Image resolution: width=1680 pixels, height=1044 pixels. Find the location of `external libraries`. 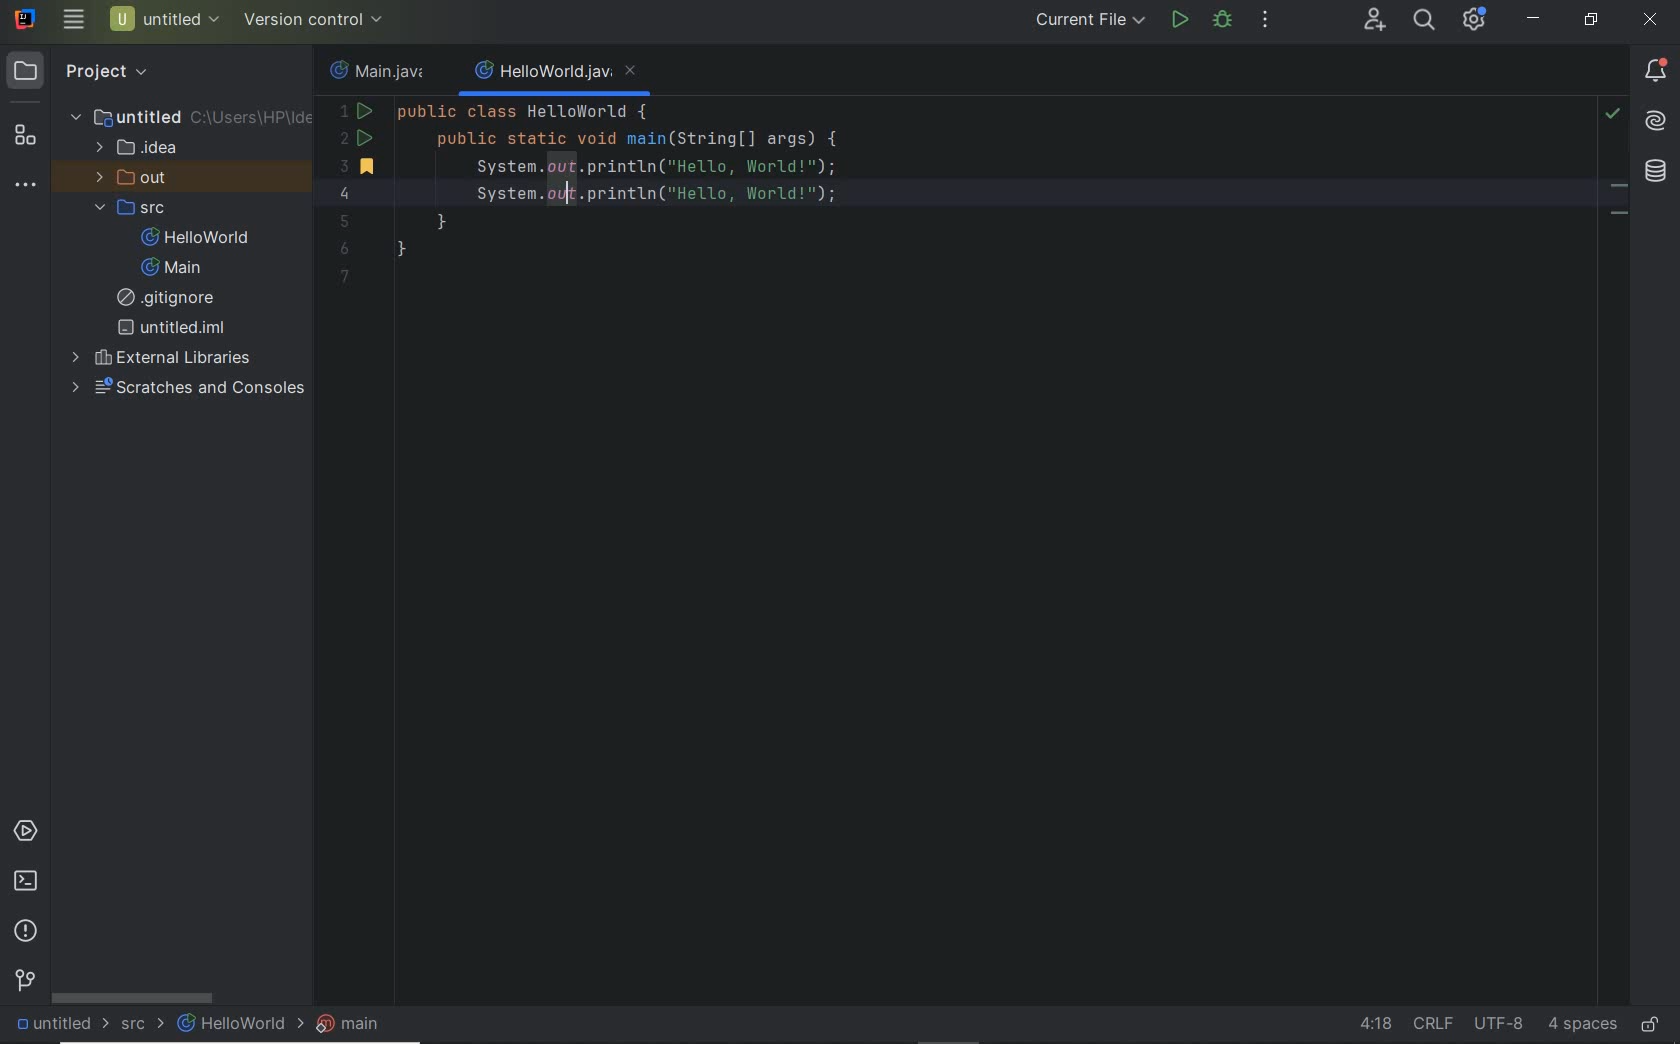

external libraries is located at coordinates (163, 356).